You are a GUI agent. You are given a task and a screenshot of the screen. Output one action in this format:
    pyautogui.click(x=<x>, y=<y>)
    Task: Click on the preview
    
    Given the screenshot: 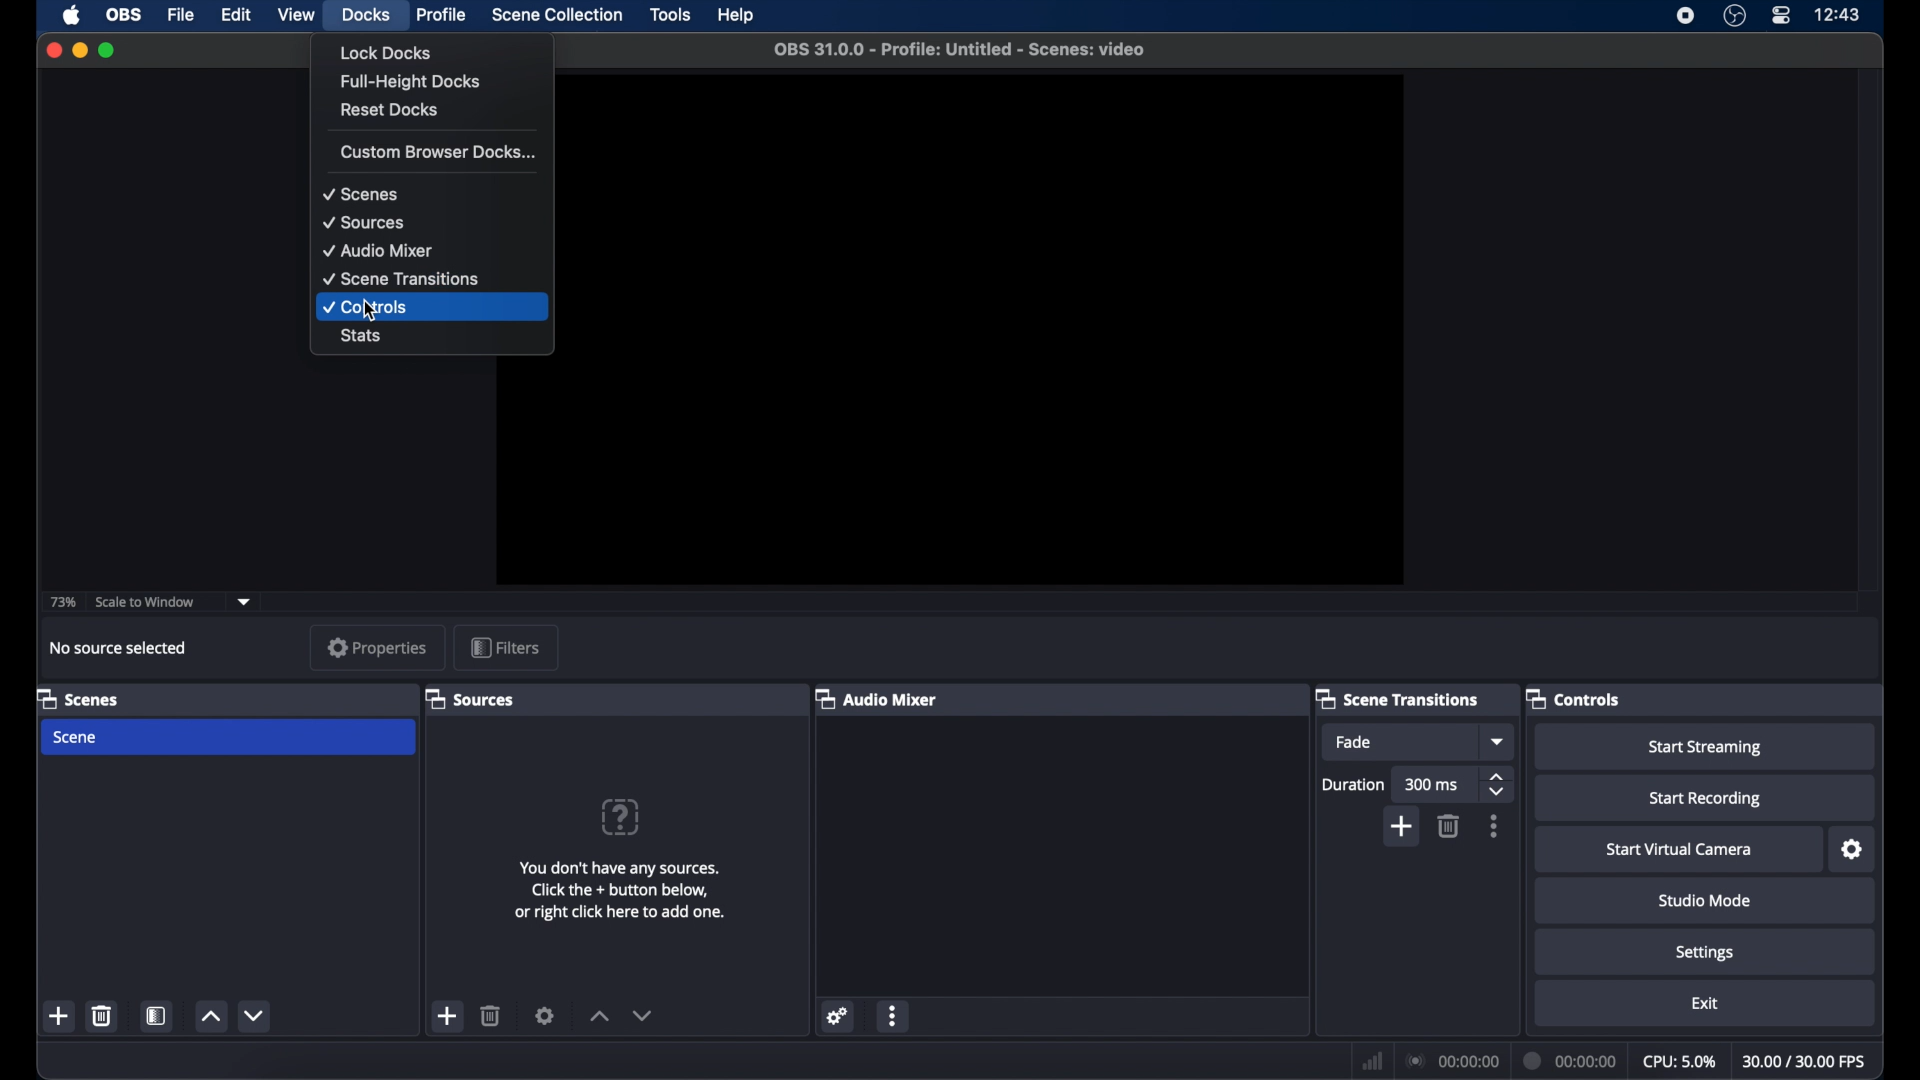 What is the action you would take?
    pyautogui.click(x=994, y=330)
    